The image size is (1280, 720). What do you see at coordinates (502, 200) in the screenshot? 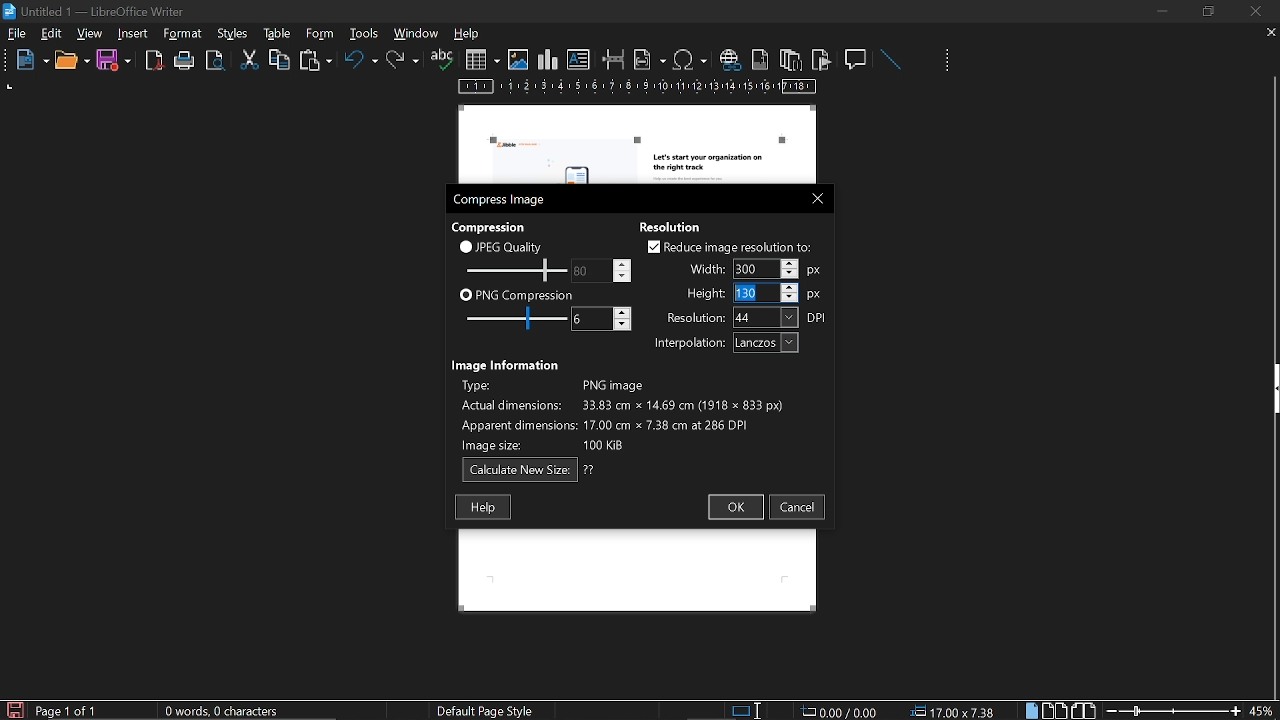
I see `compress image` at bounding box center [502, 200].